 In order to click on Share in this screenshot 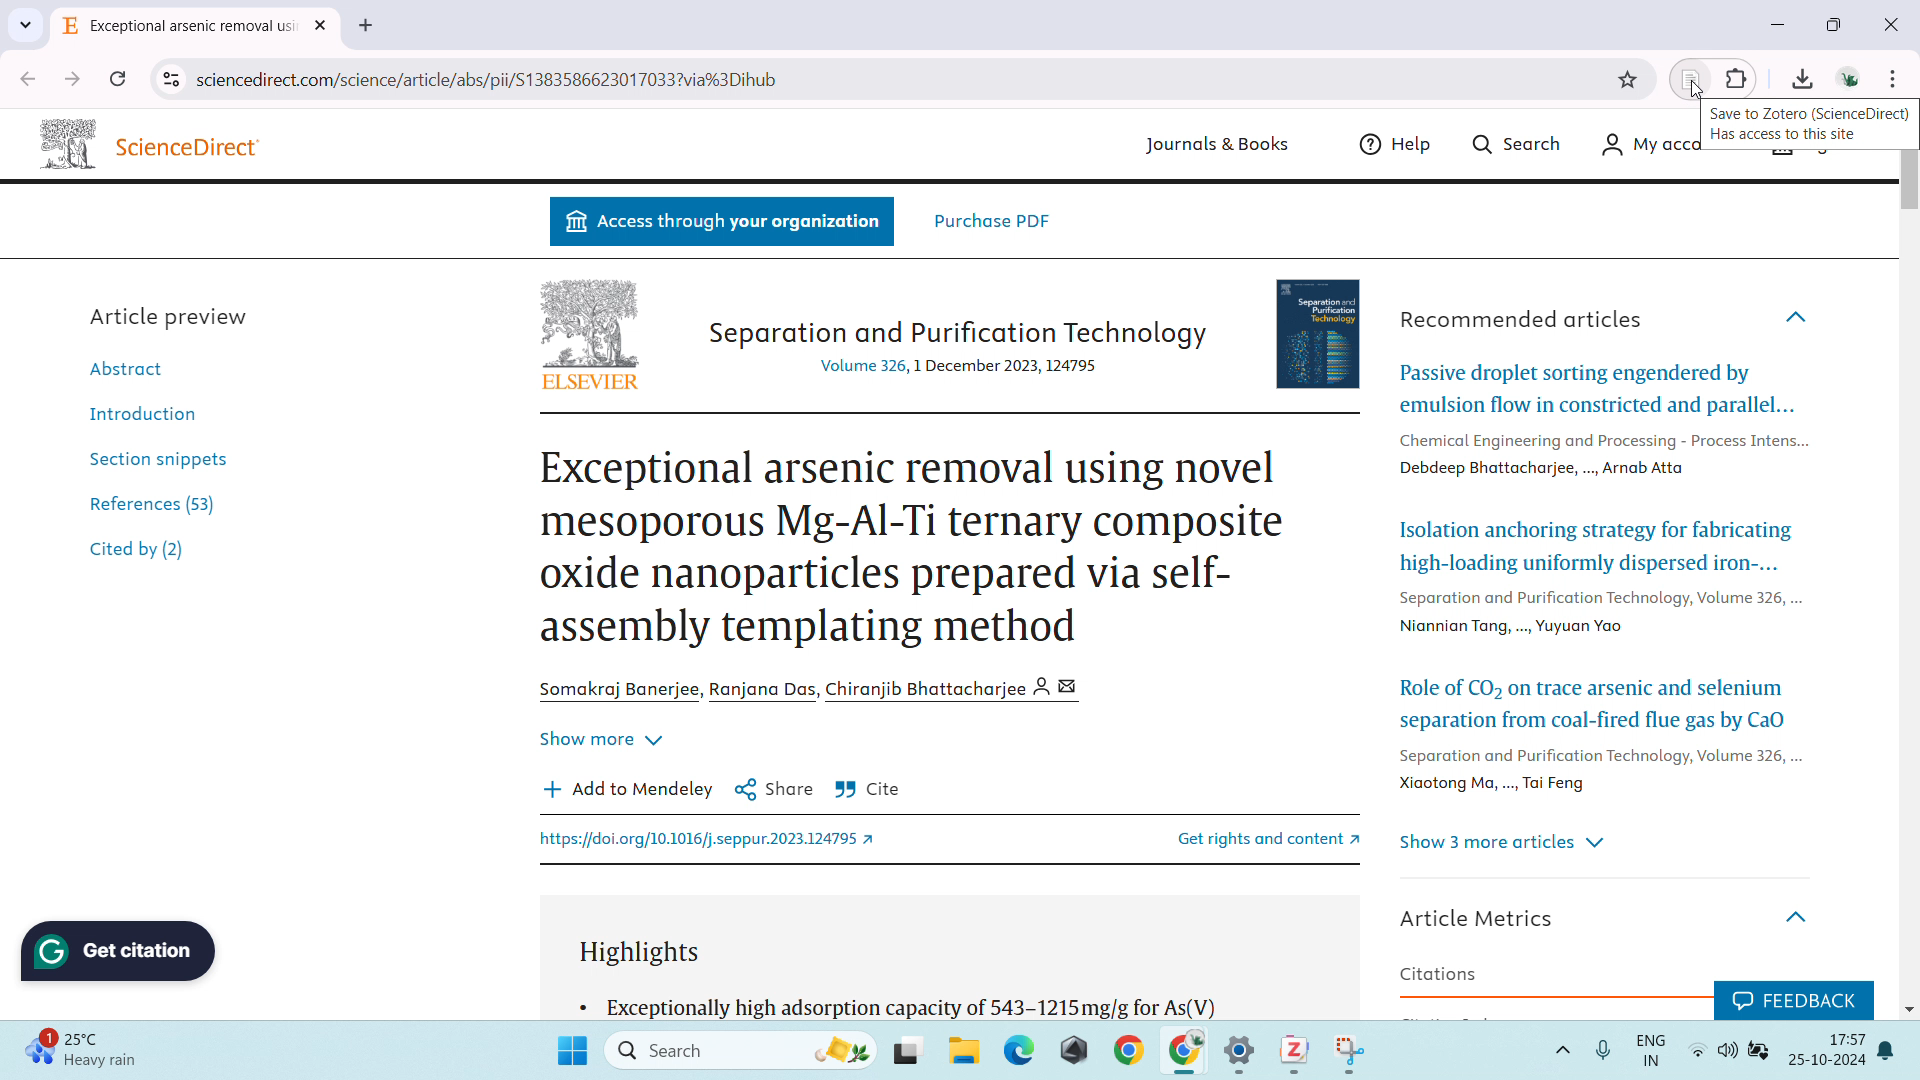, I will do `click(774, 788)`.